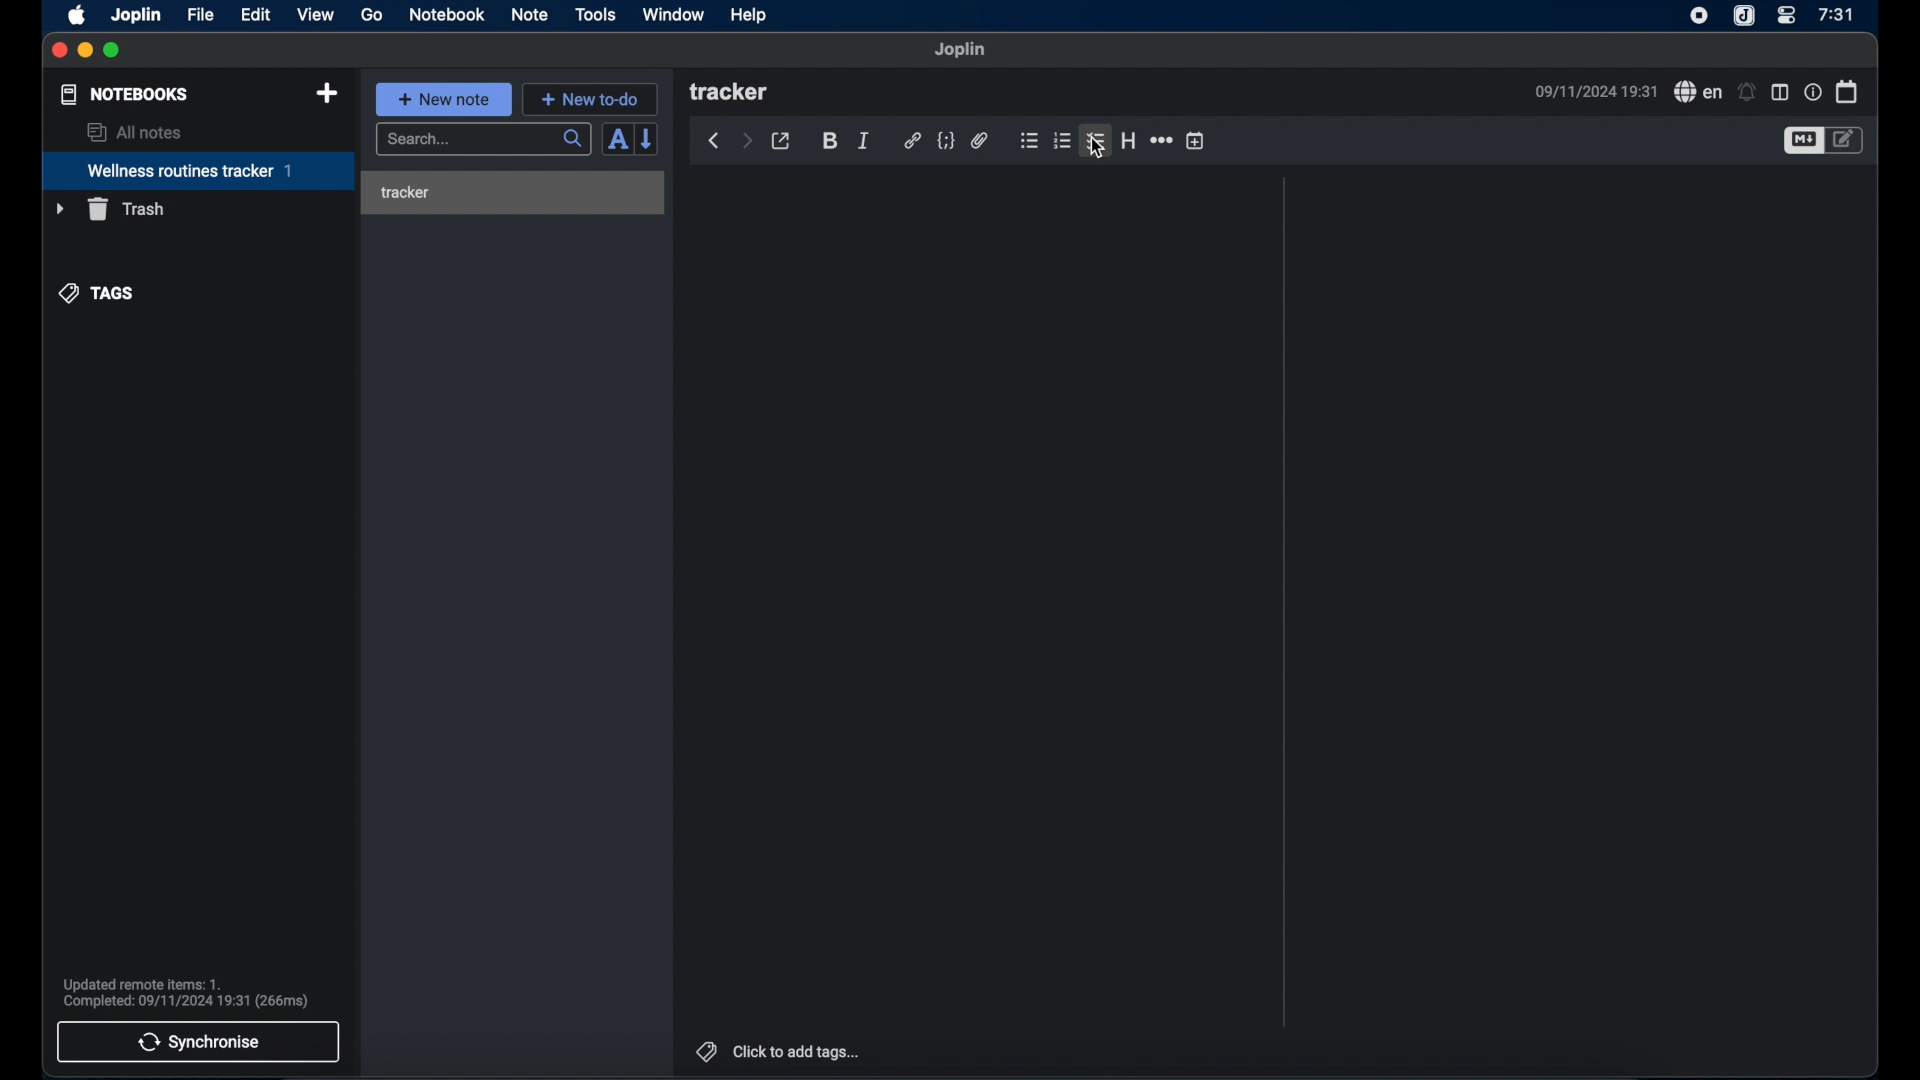  I want to click on joplin icon, so click(1745, 16).